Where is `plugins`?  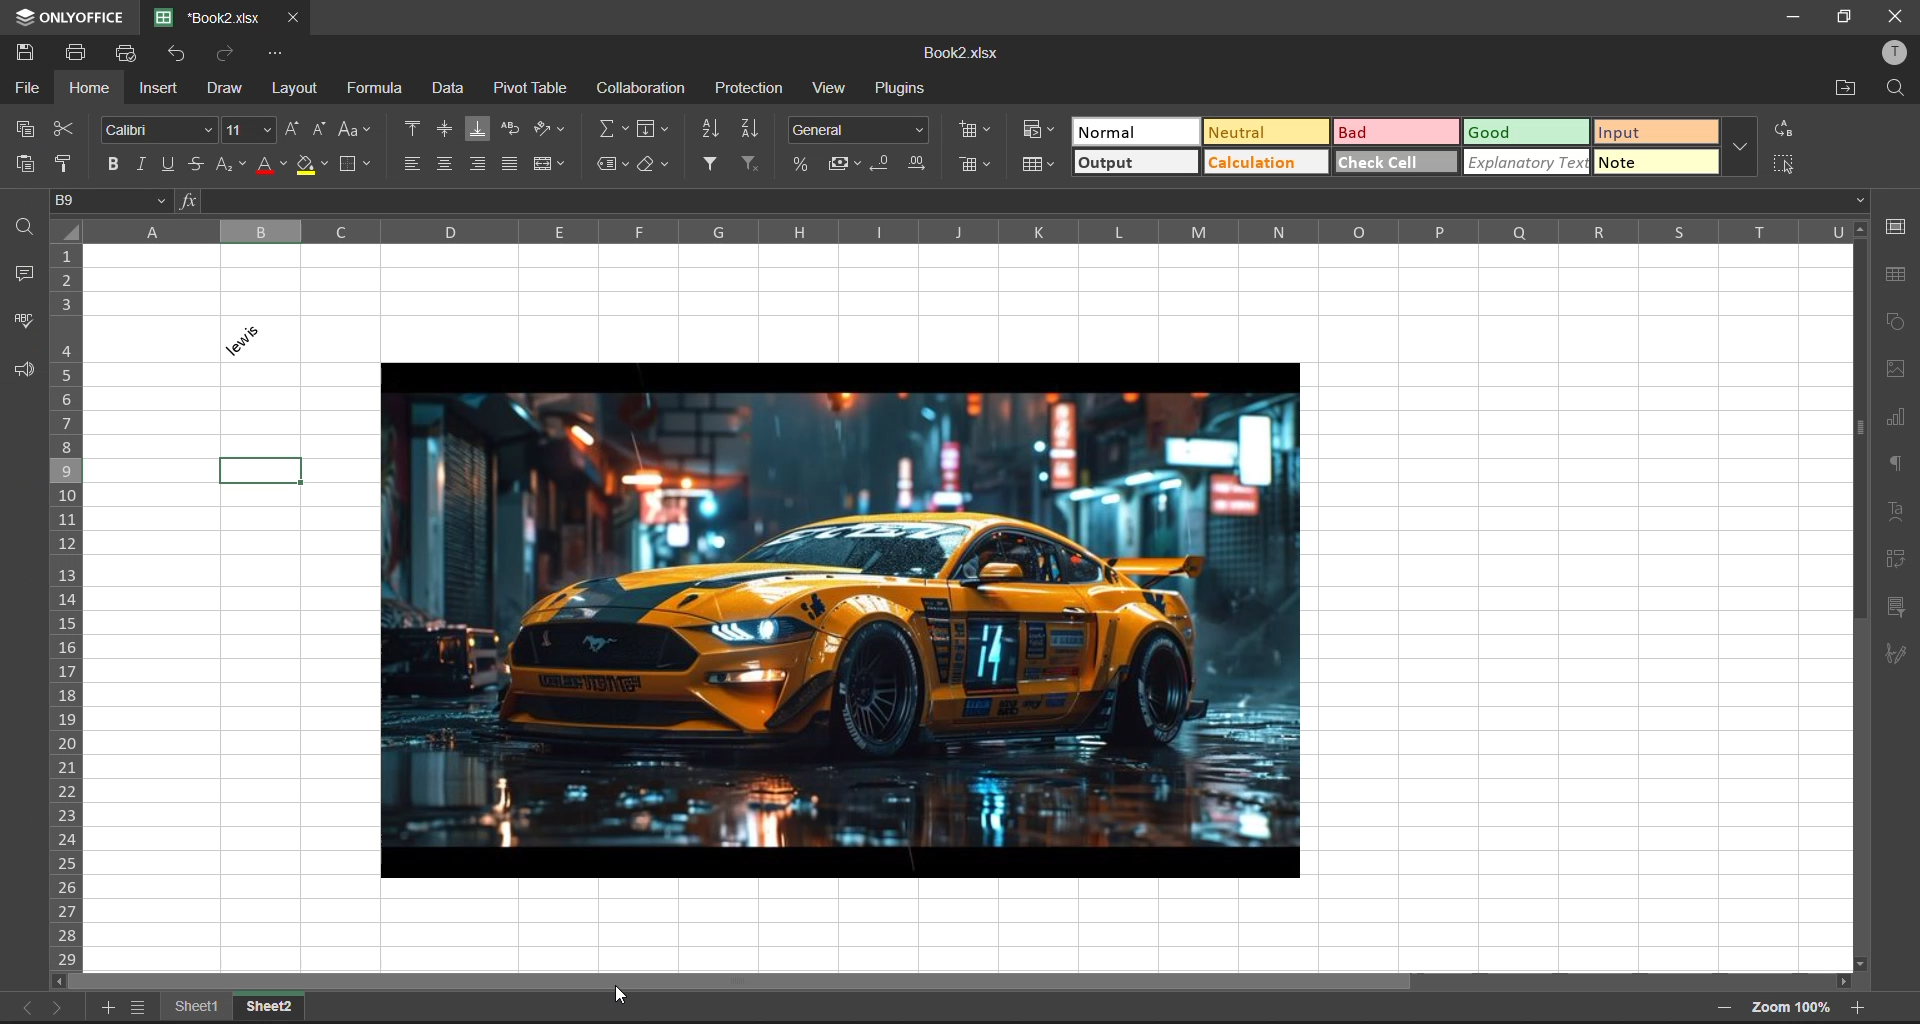
plugins is located at coordinates (899, 91).